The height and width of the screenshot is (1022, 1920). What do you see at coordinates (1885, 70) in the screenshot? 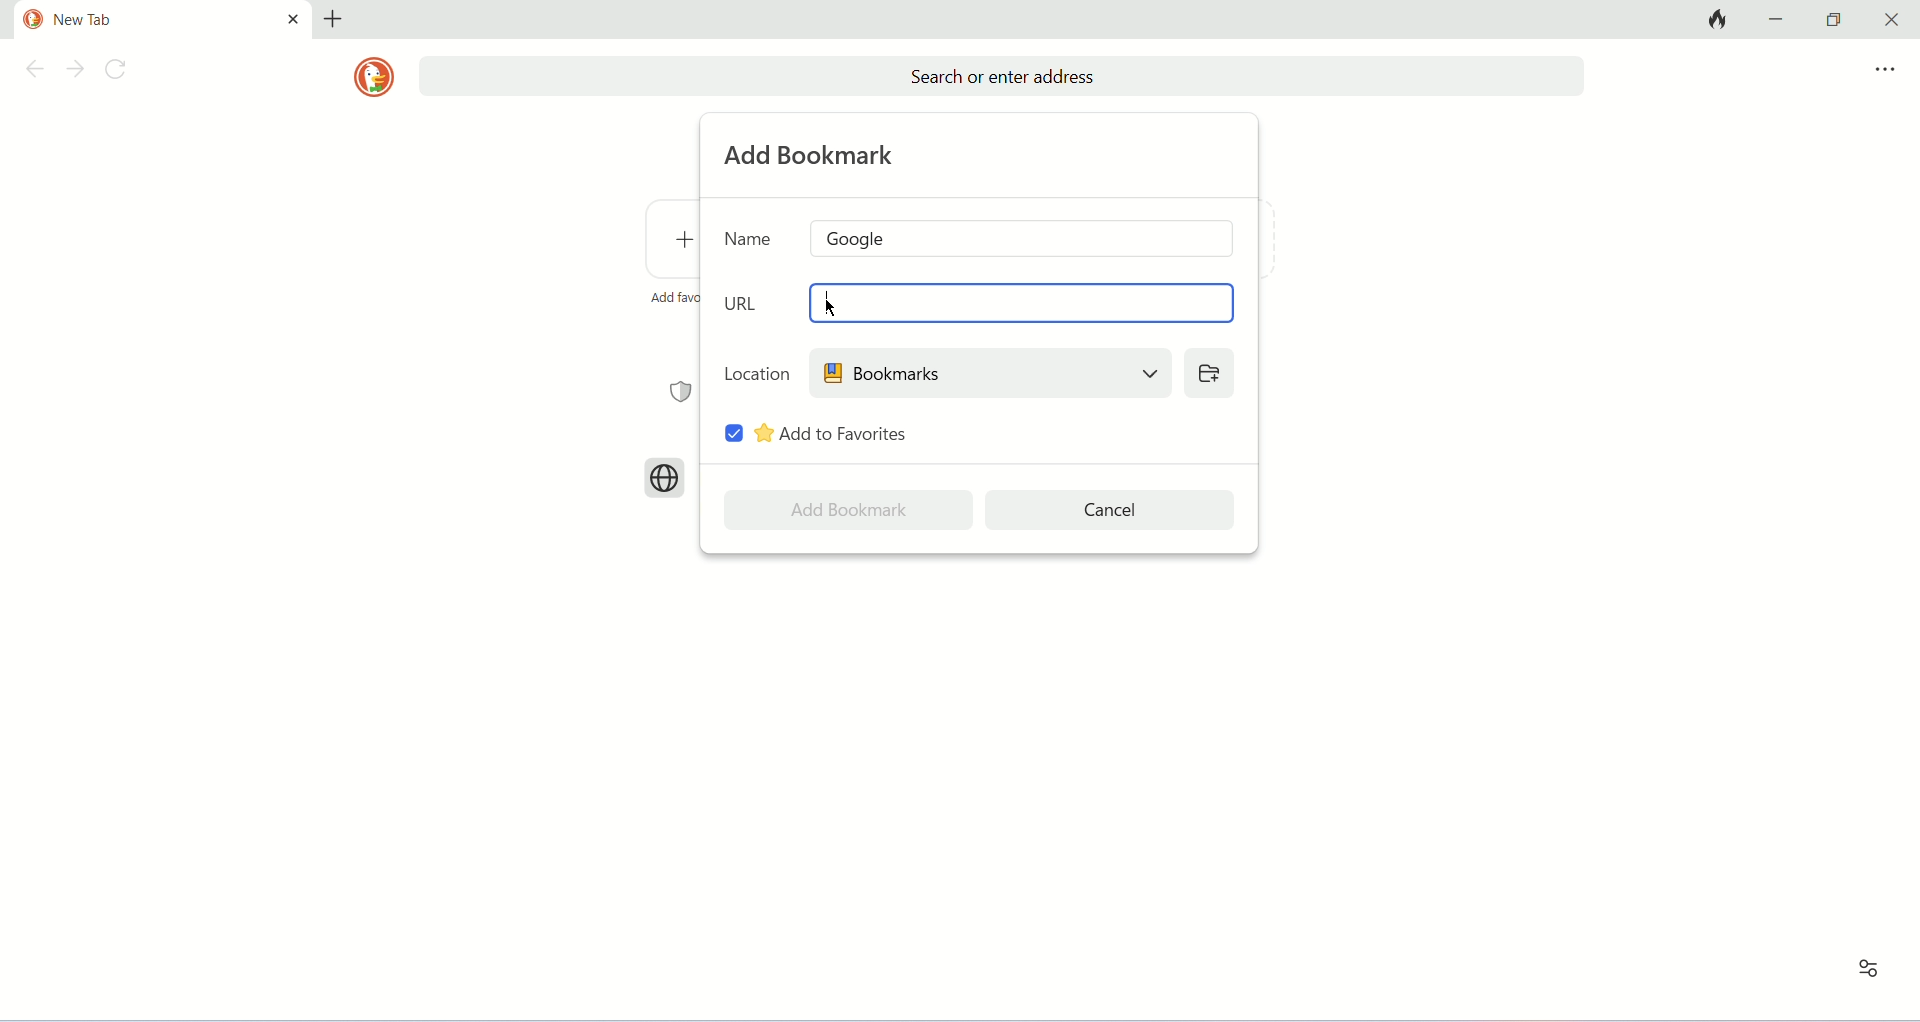
I see `more options` at bounding box center [1885, 70].